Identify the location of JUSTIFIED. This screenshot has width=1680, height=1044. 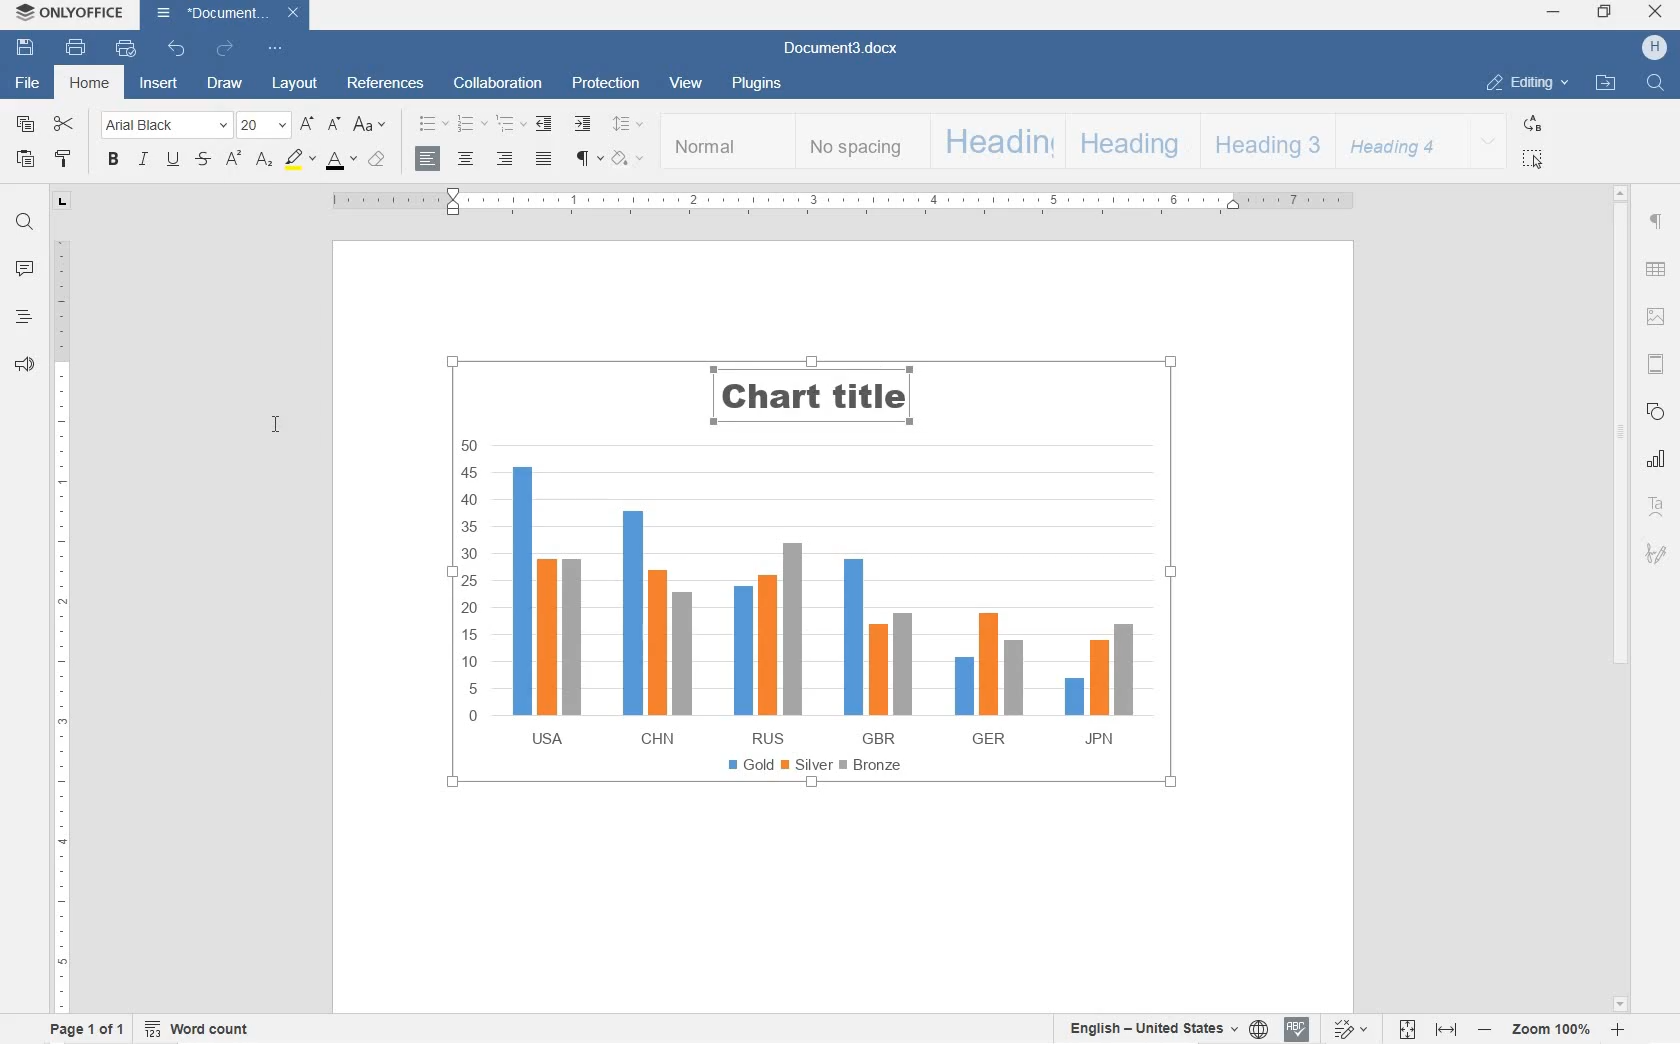
(544, 160).